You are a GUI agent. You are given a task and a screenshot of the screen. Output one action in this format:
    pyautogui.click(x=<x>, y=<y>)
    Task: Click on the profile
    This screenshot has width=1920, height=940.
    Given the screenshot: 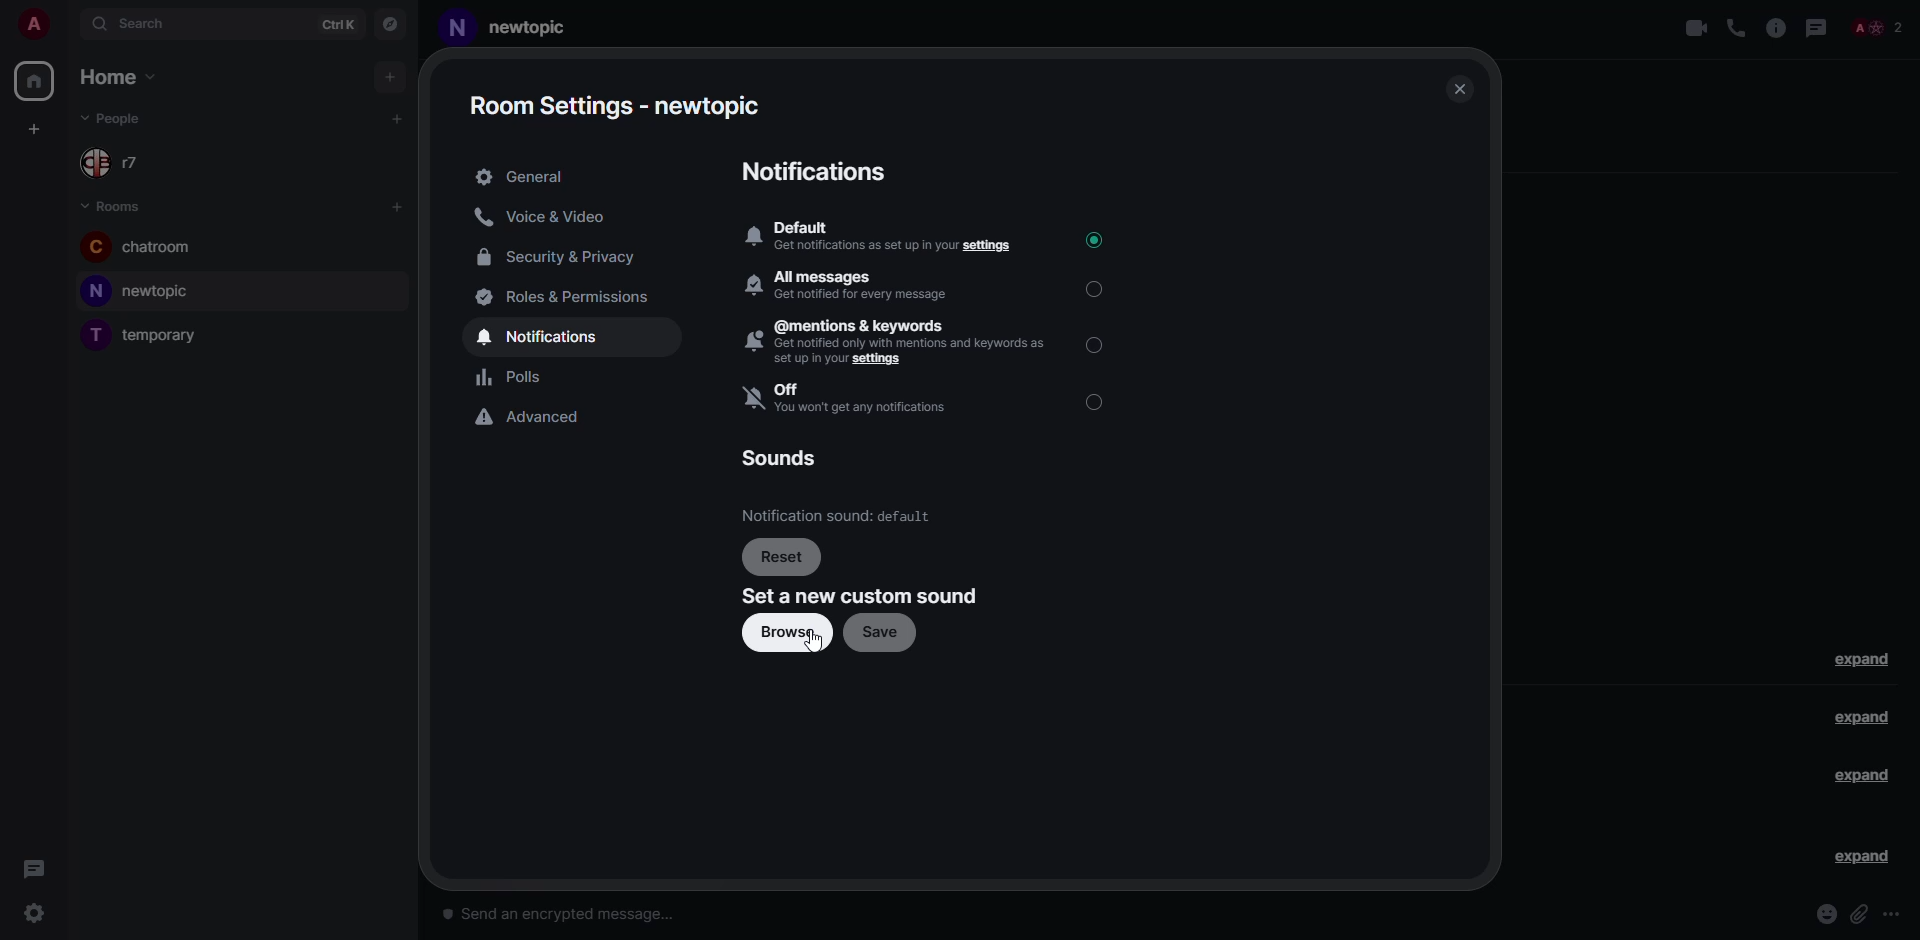 What is the action you would take?
    pyautogui.click(x=30, y=21)
    